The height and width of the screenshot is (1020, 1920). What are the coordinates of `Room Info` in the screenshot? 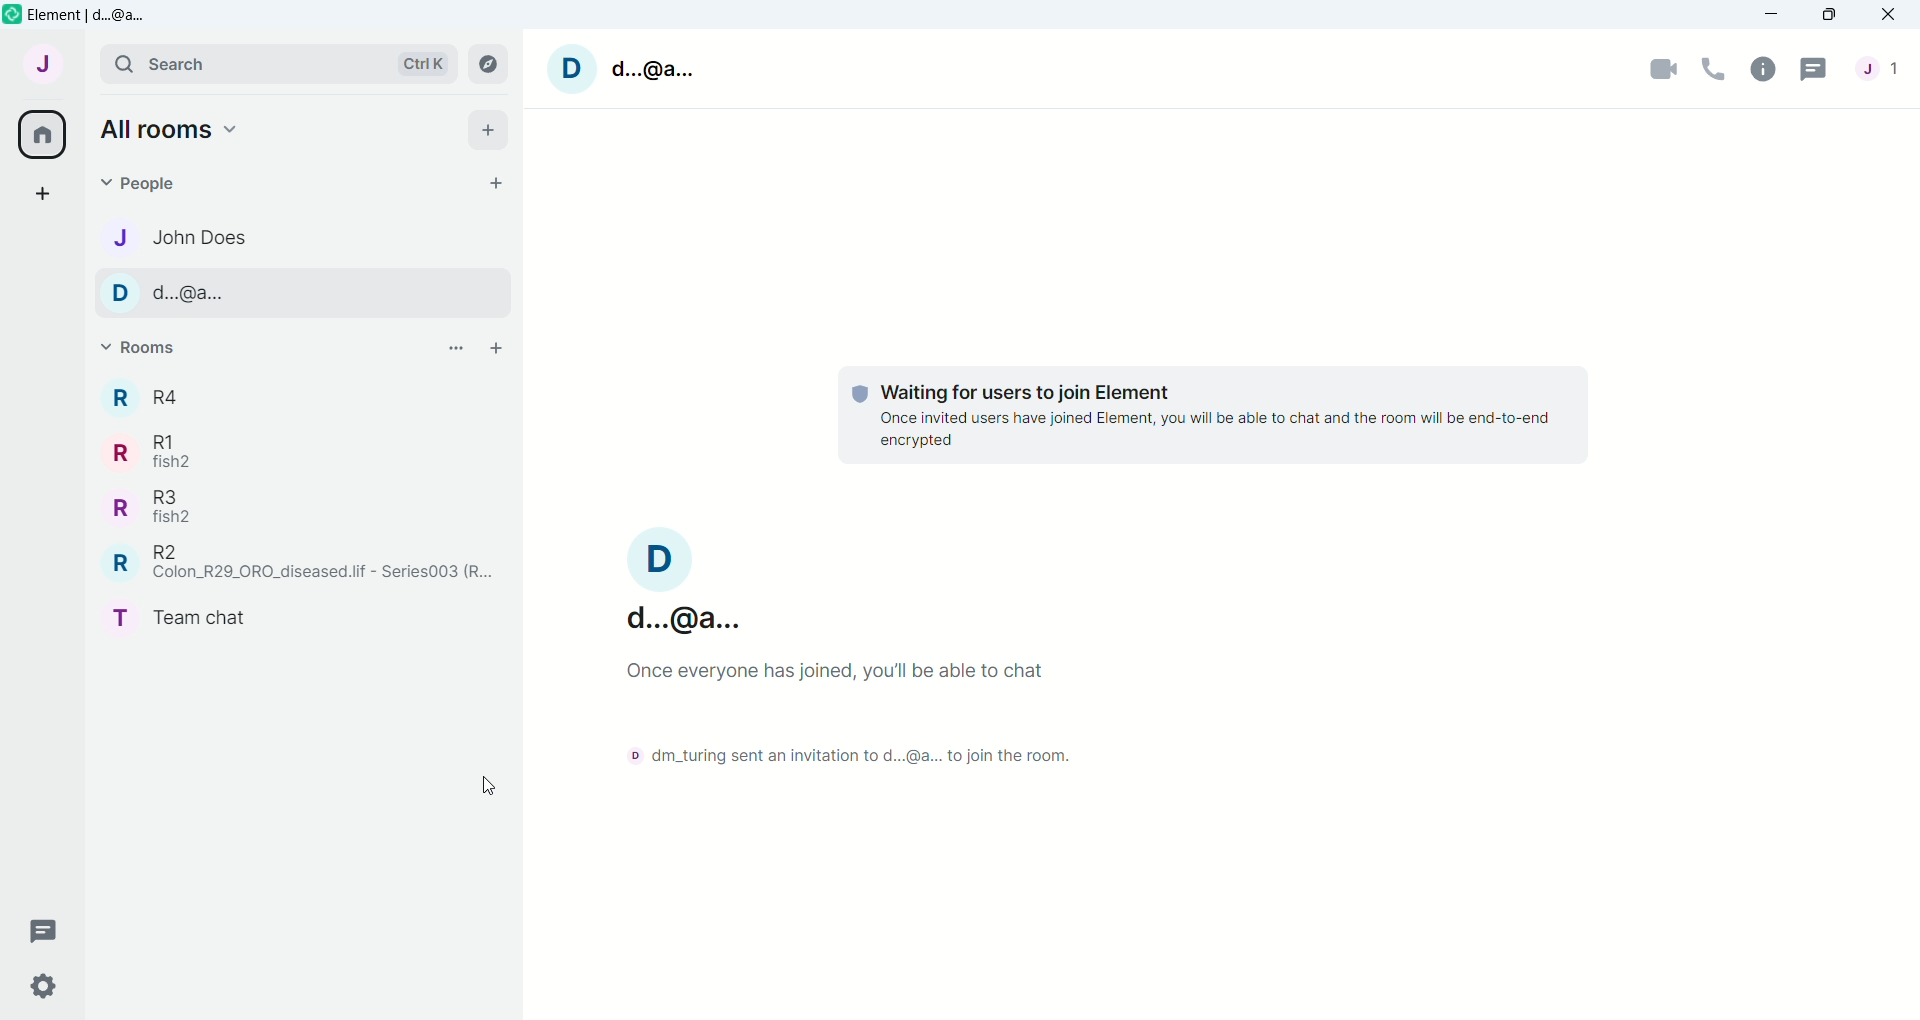 It's located at (1766, 67).